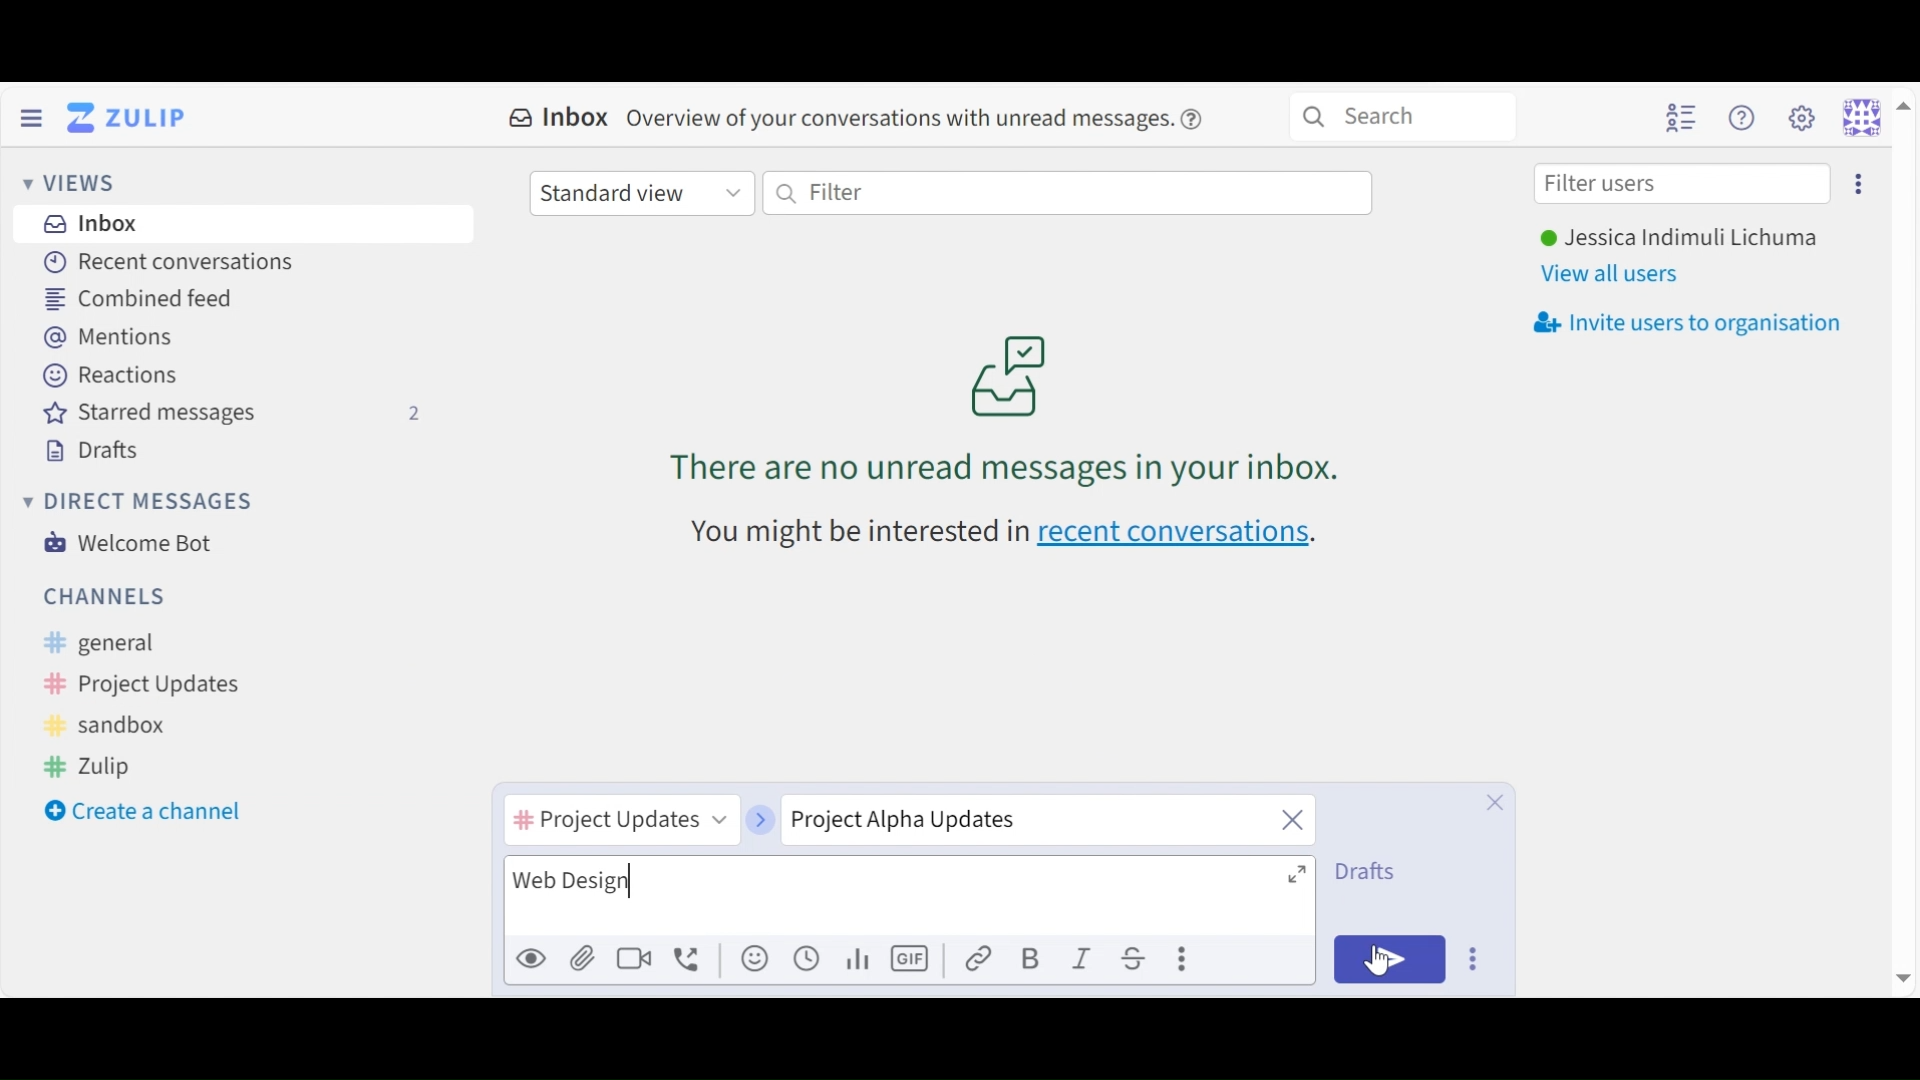 This screenshot has height=1080, width=1920. Describe the element at coordinates (131, 118) in the screenshot. I see `Go to Home View` at that location.